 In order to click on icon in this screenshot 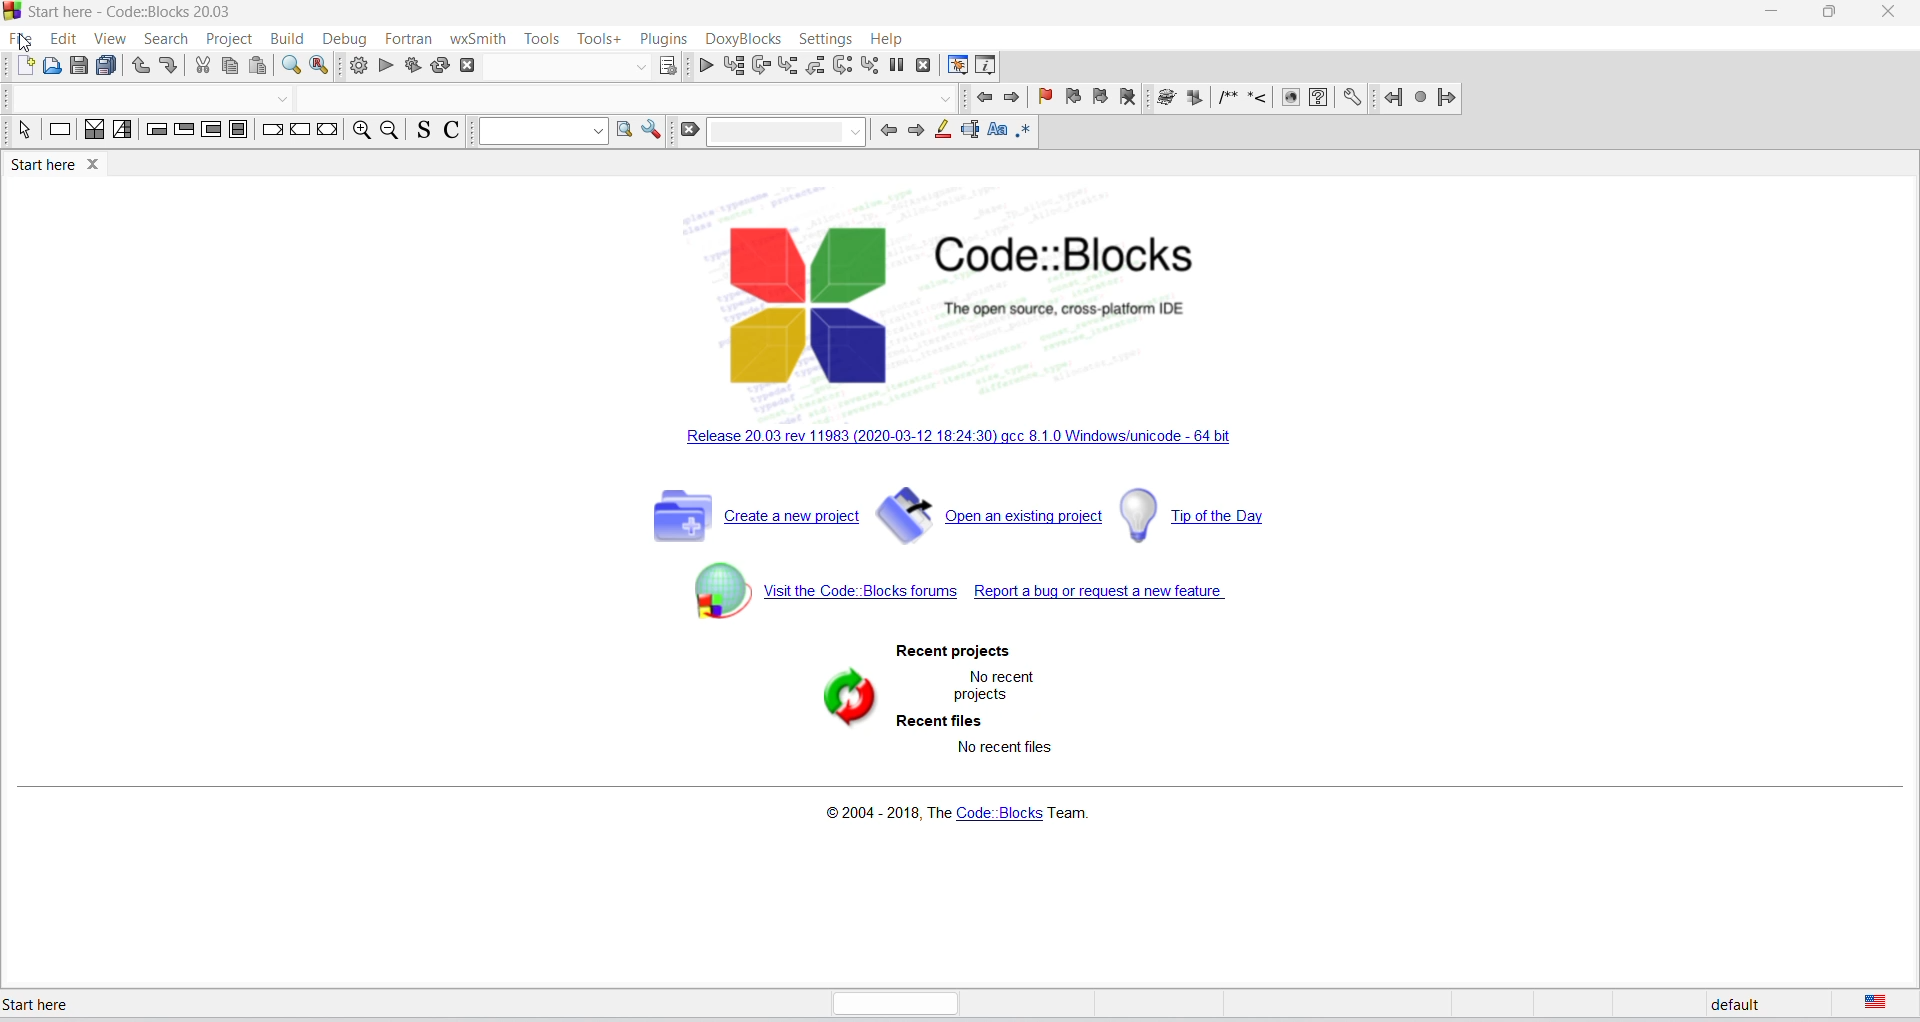, I will do `click(1288, 100)`.